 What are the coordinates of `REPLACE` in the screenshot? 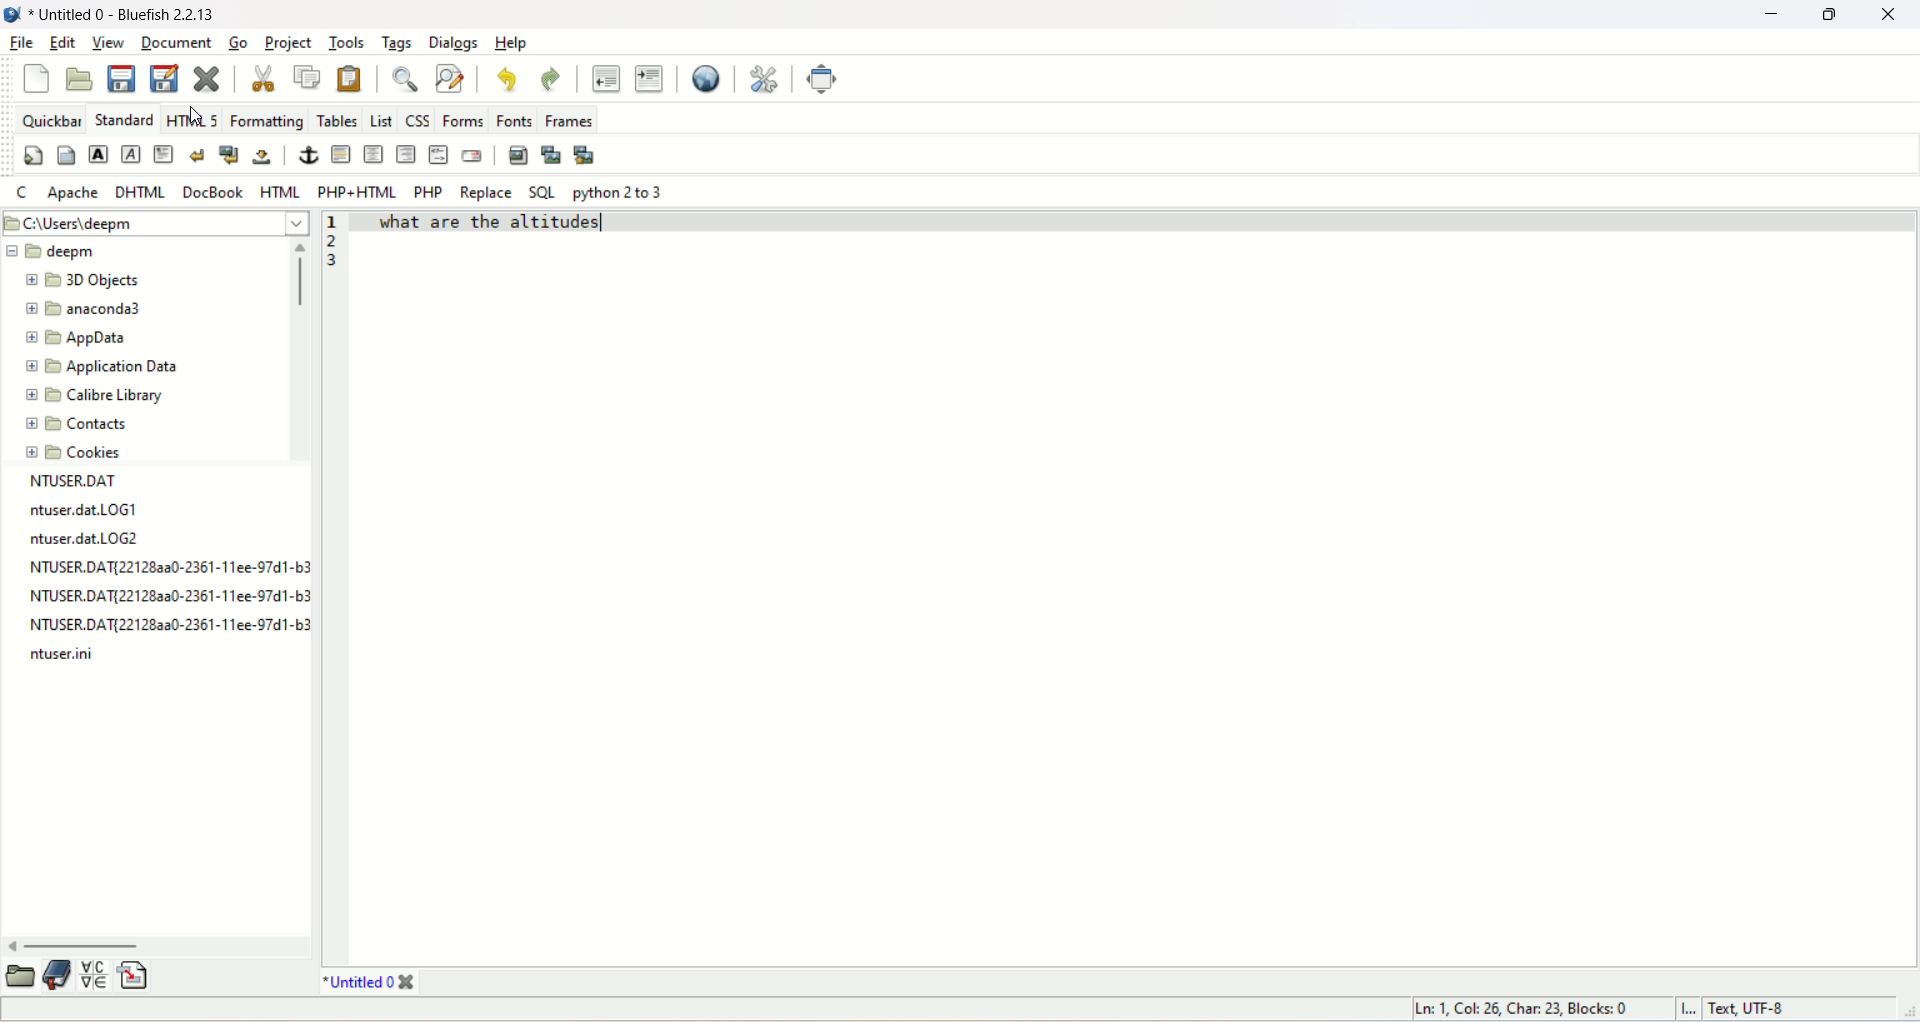 It's located at (487, 191).